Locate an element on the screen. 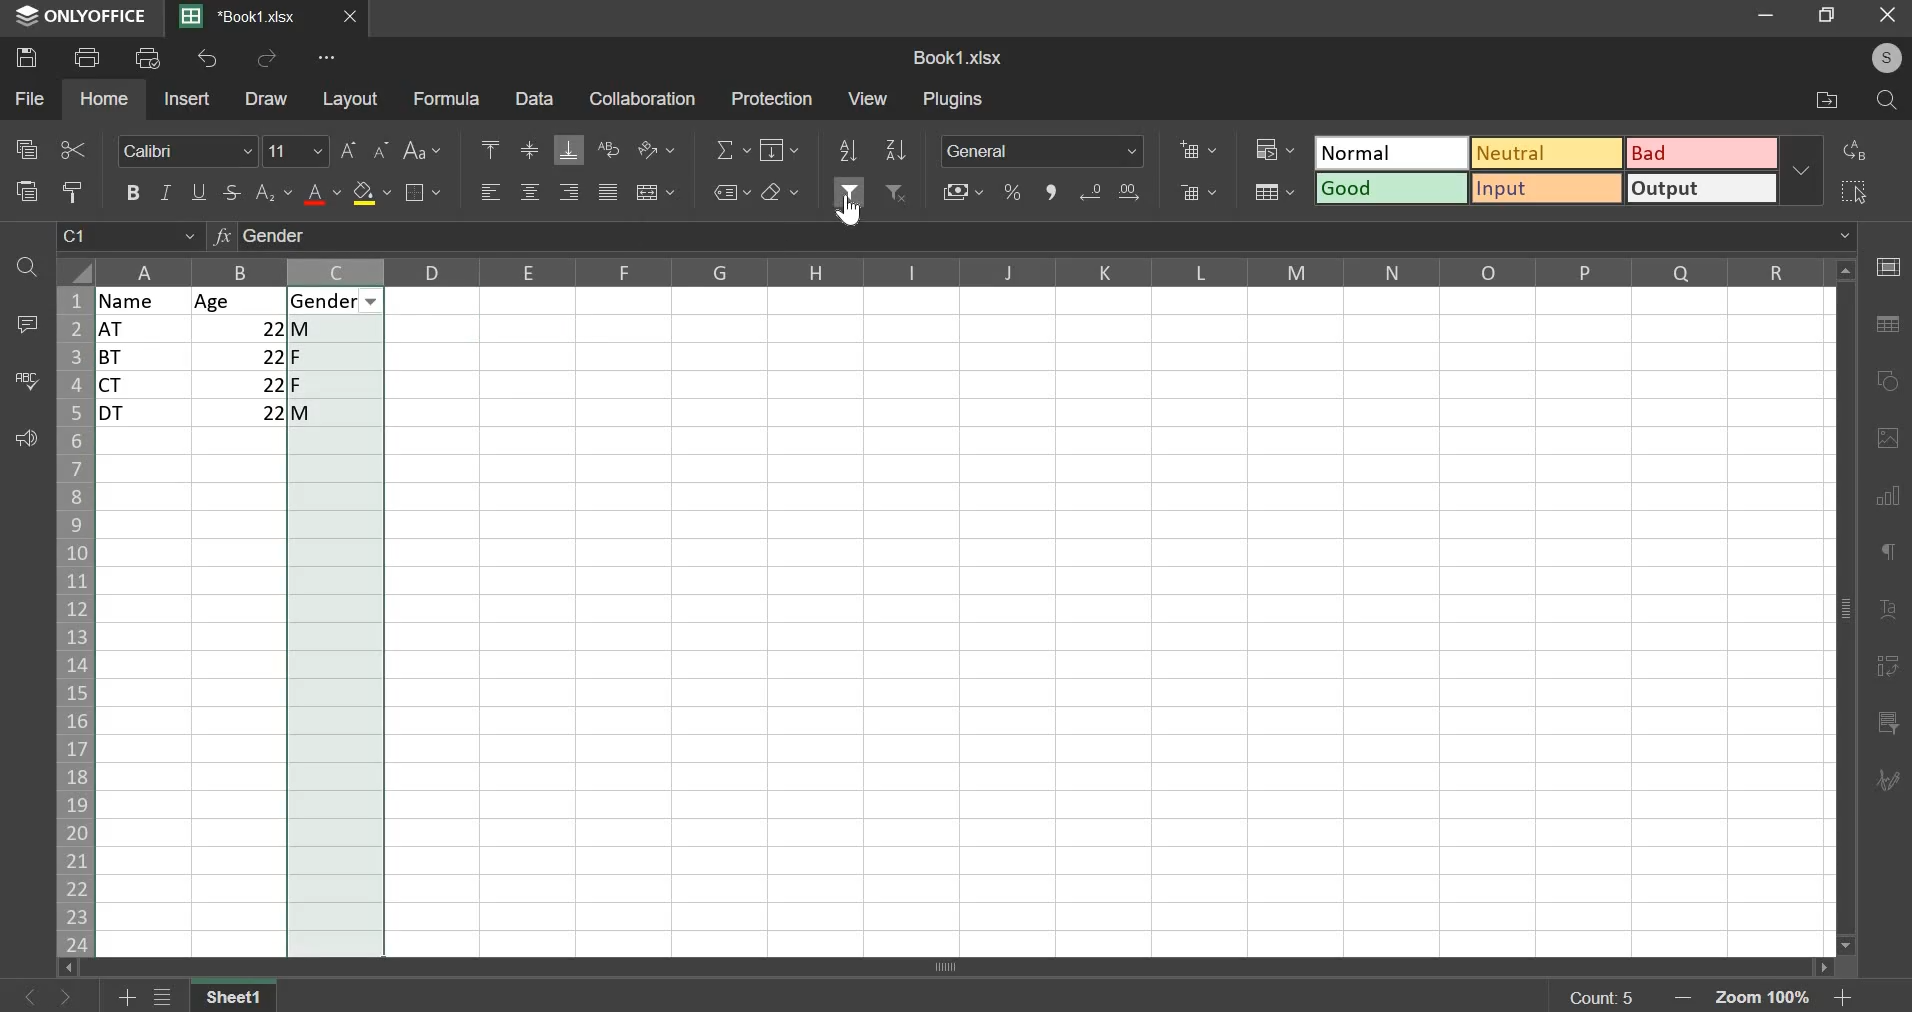 The width and height of the screenshot is (1912, 1012). font size is located at coordinates (297, 150).